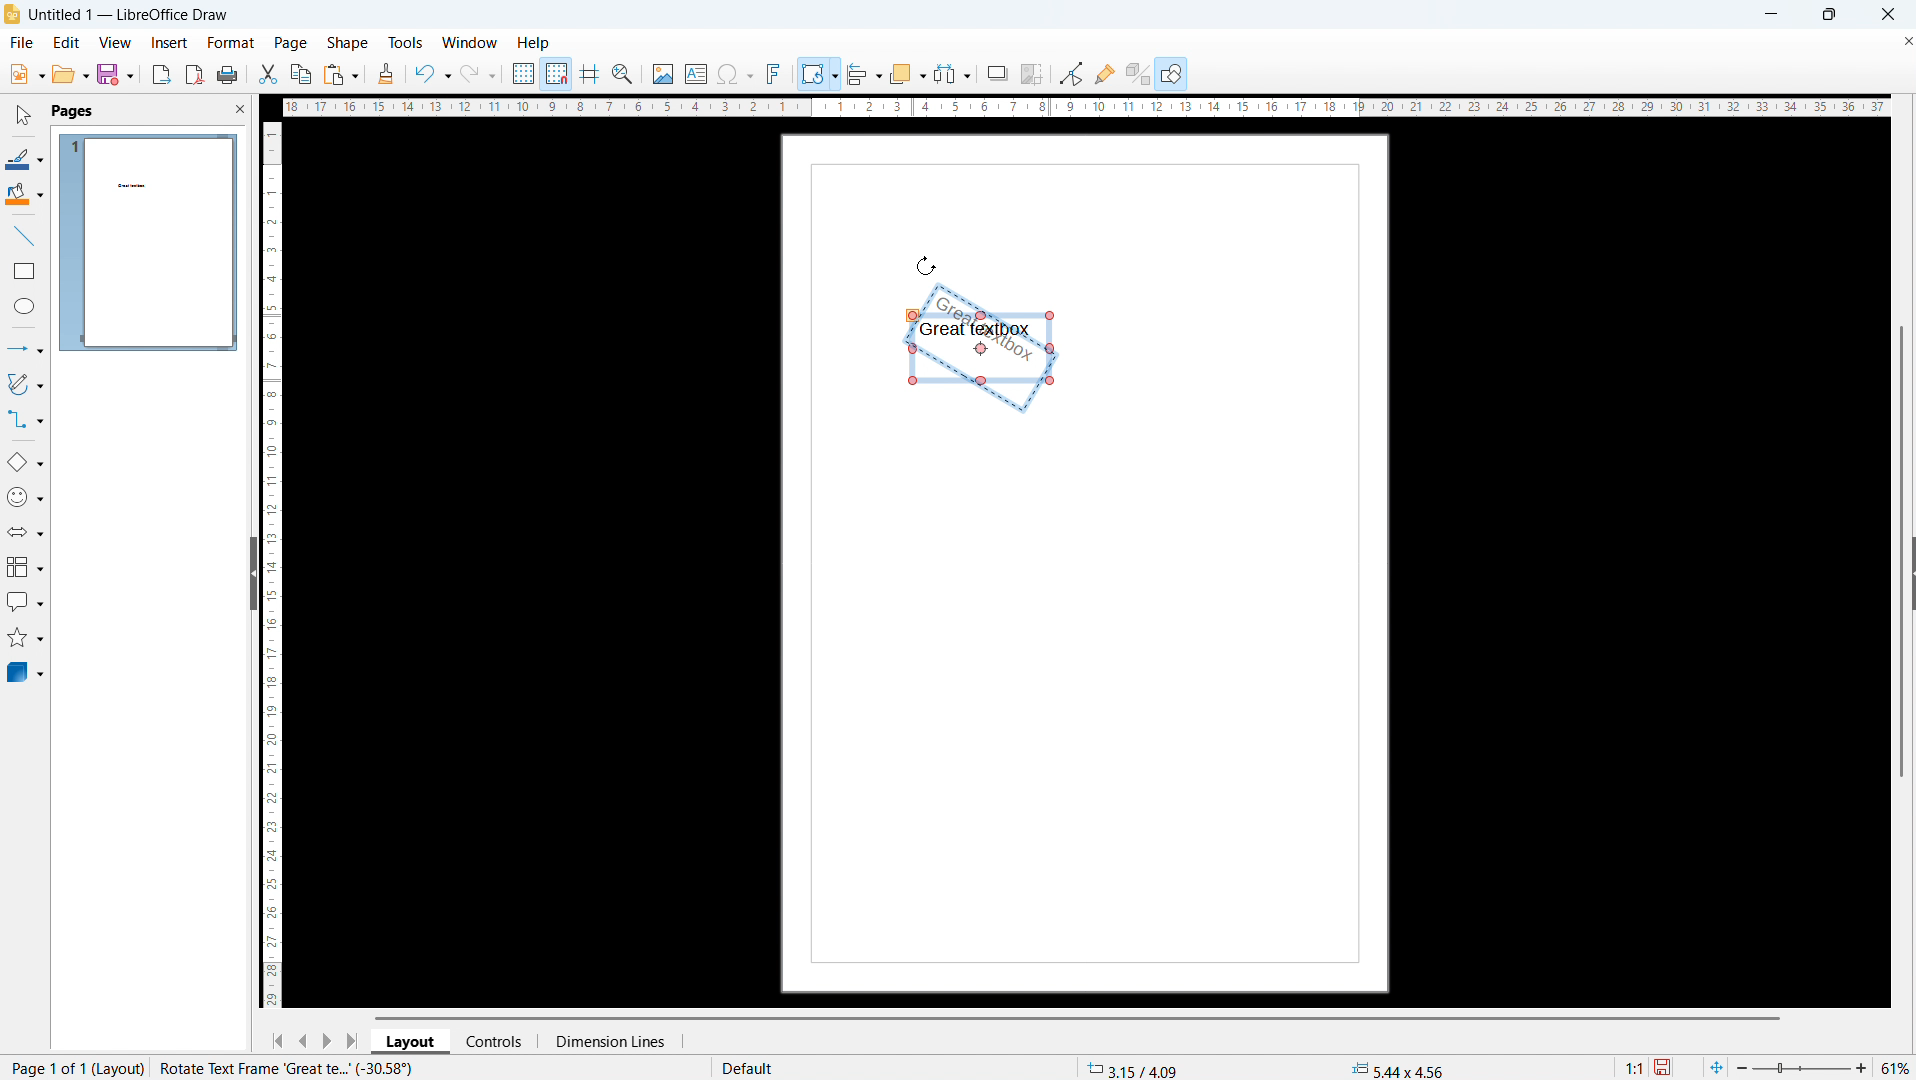 The width and height of the screenshot is (1916, 1080). What do you see at coordinates (386, 73) in the screenshot?
I see `clone formatting` at bounding box center [386, 73].